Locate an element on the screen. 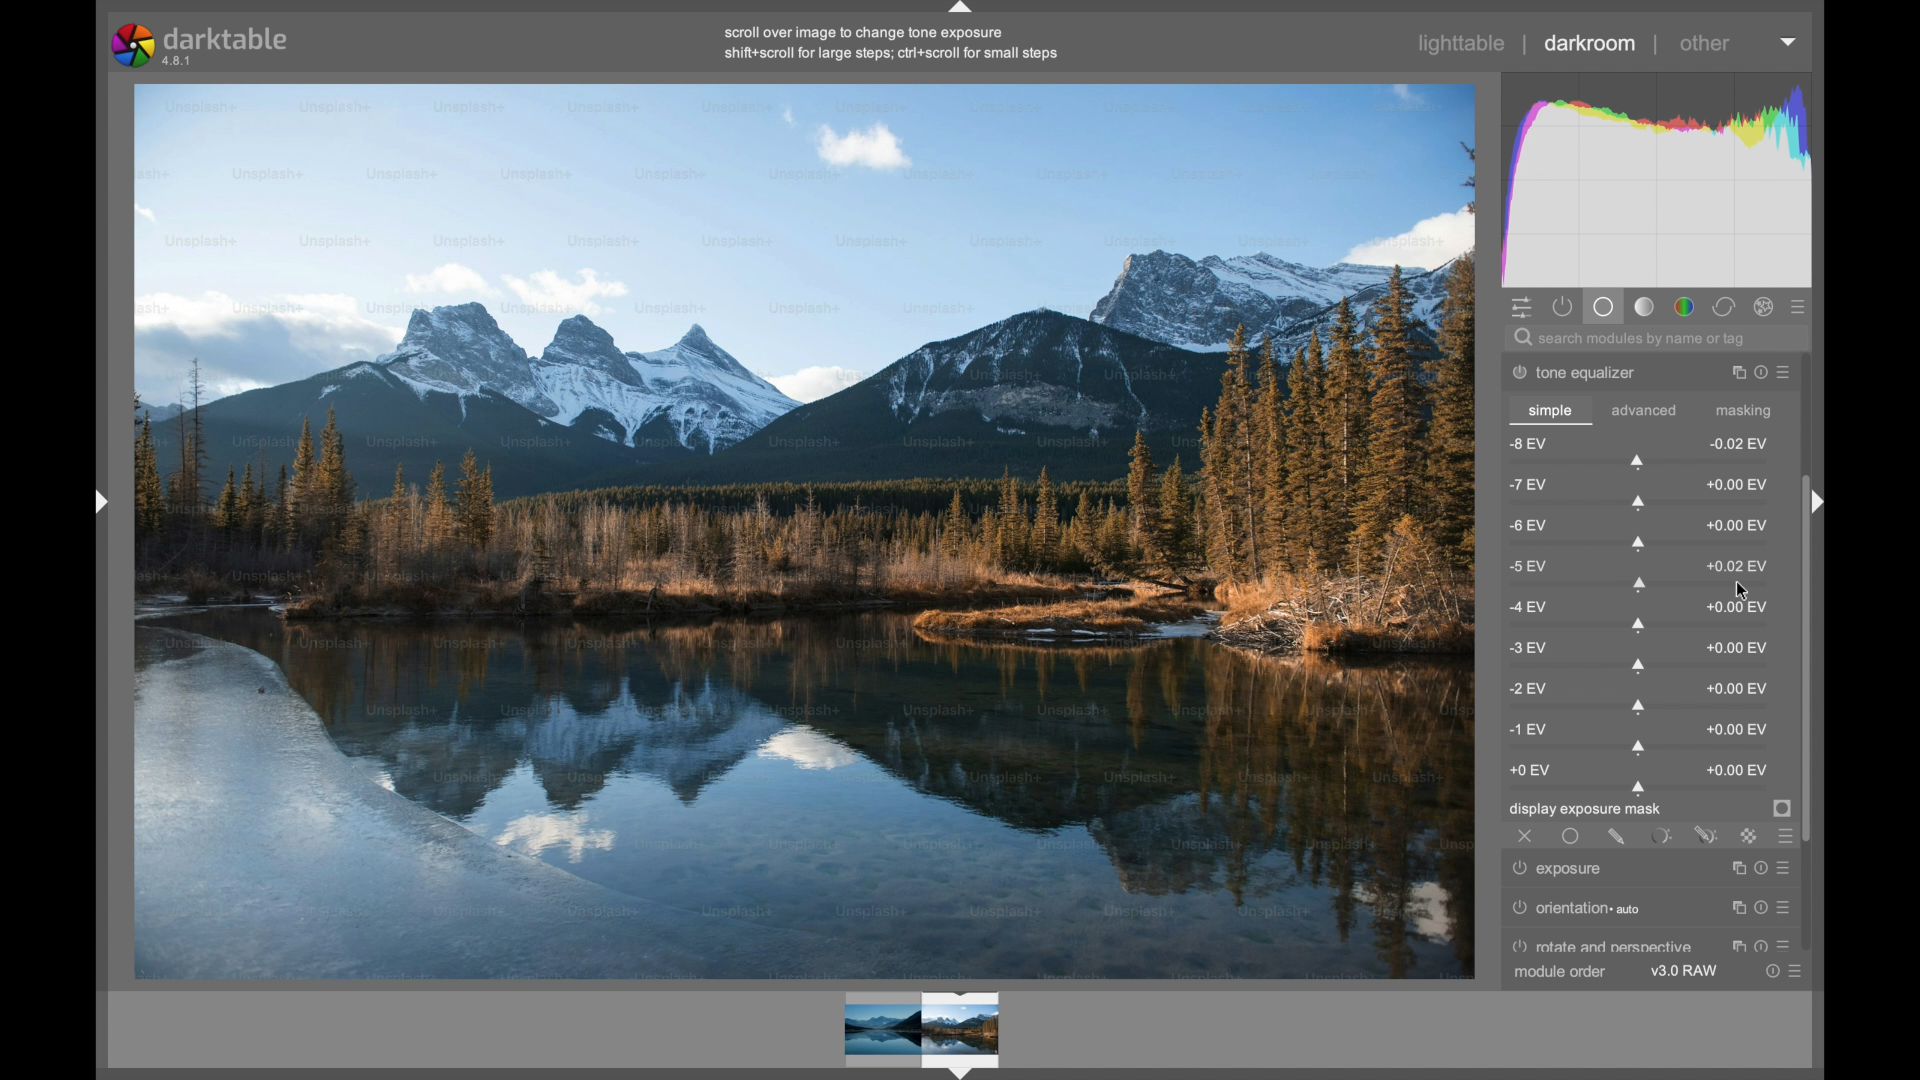 The width and height of the screenshot is (1920, 1080). -1 ev is located at coordinates (1529, 729).